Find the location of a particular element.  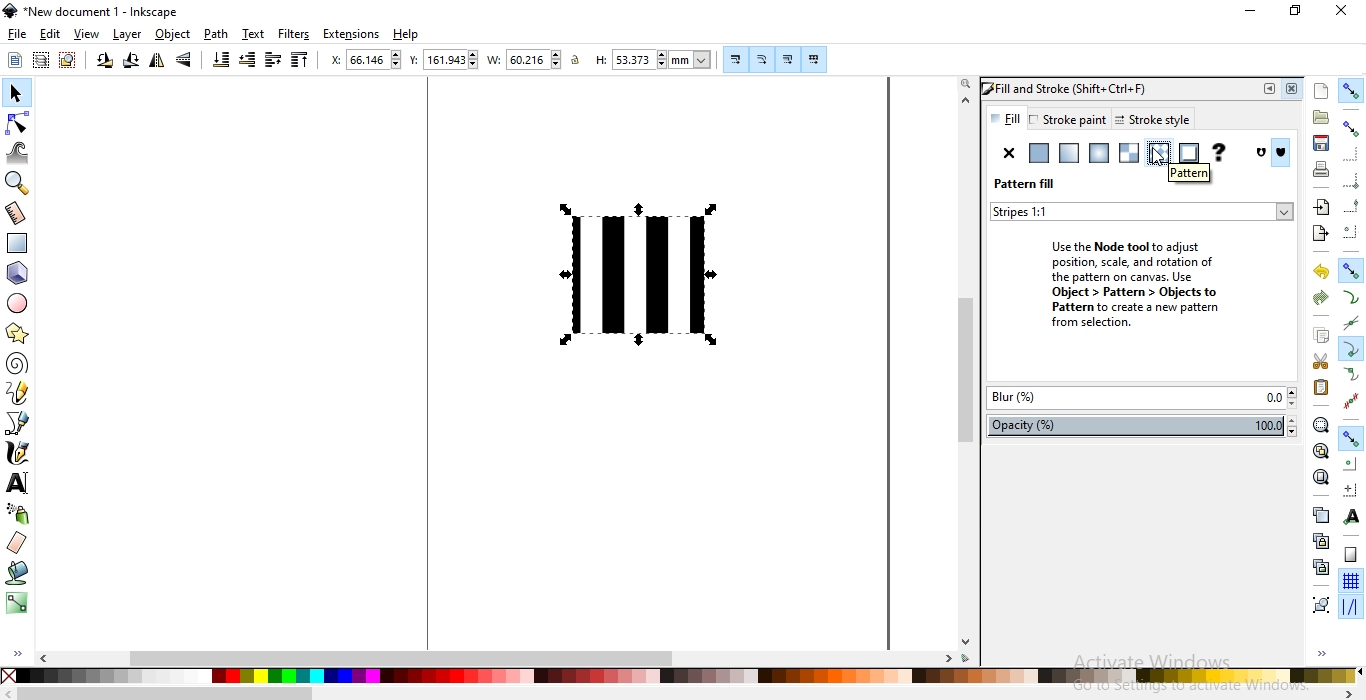

snap nodes, paths and handles is located at coordinates (1350, 439).